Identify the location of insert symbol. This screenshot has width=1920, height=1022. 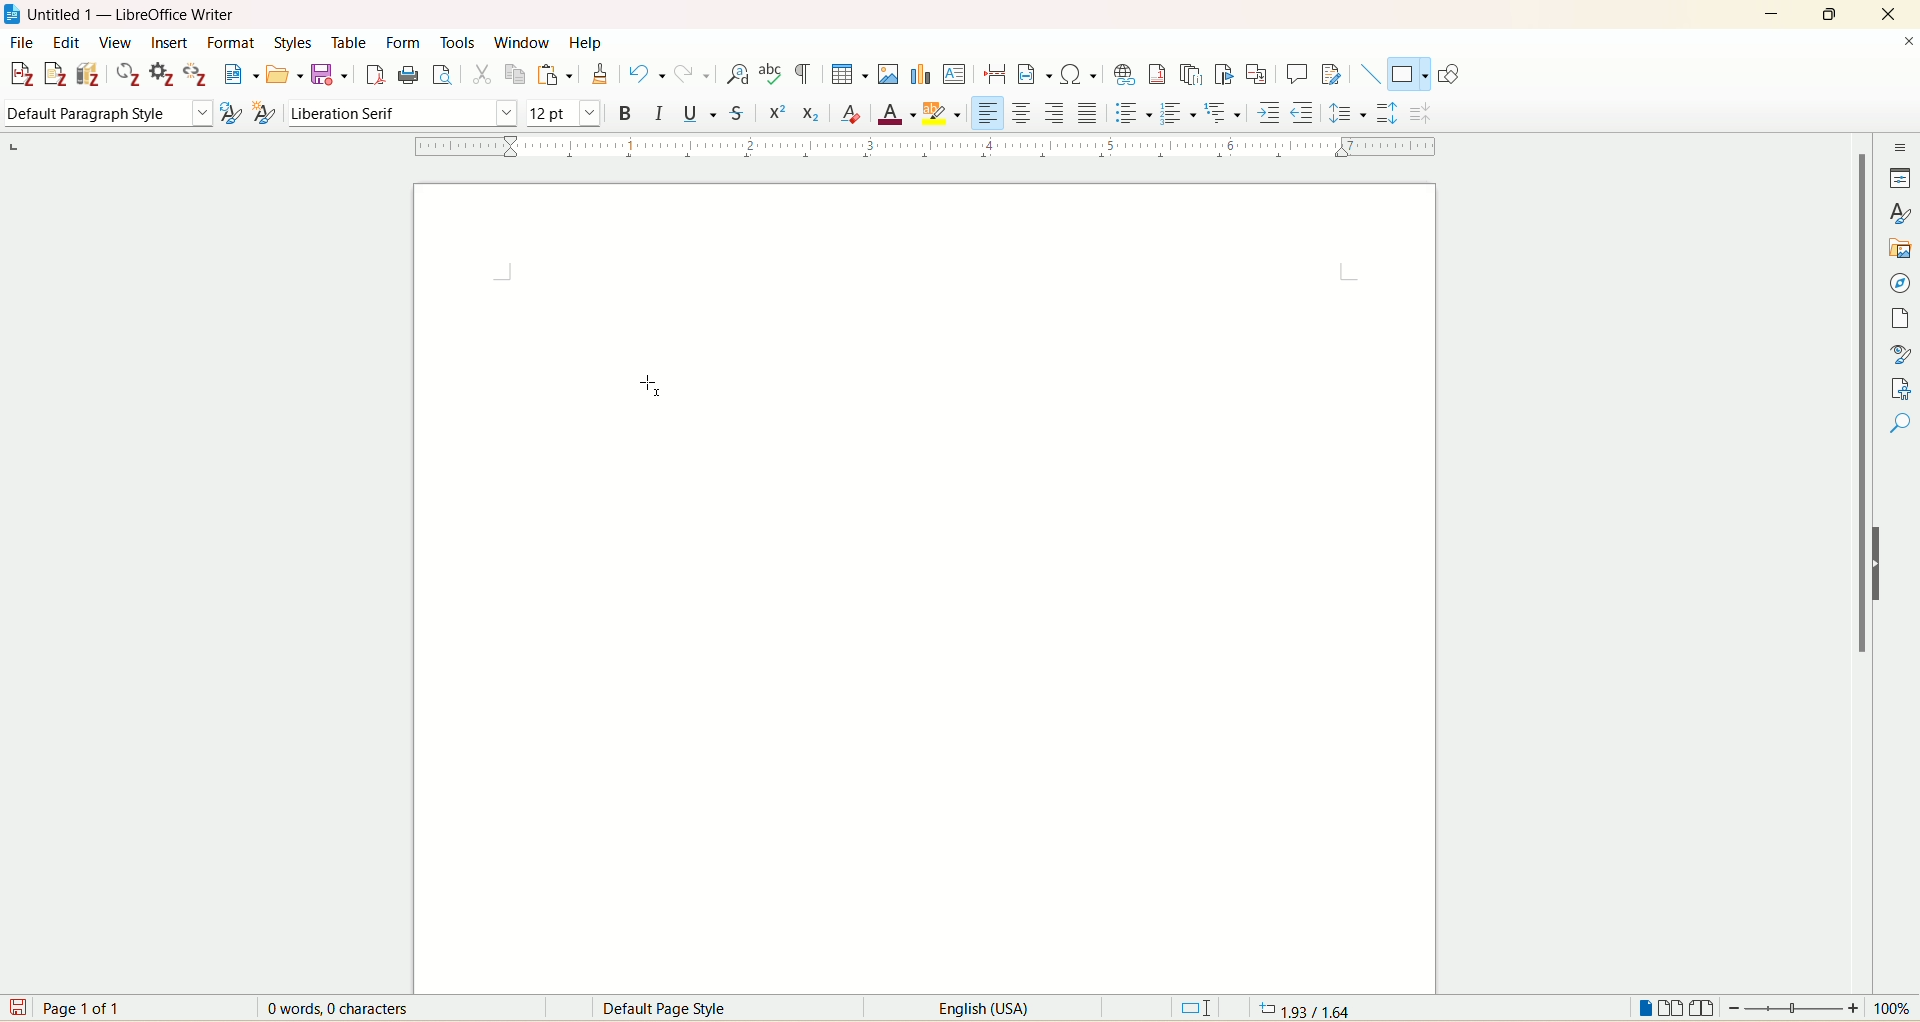
(1078, 74).